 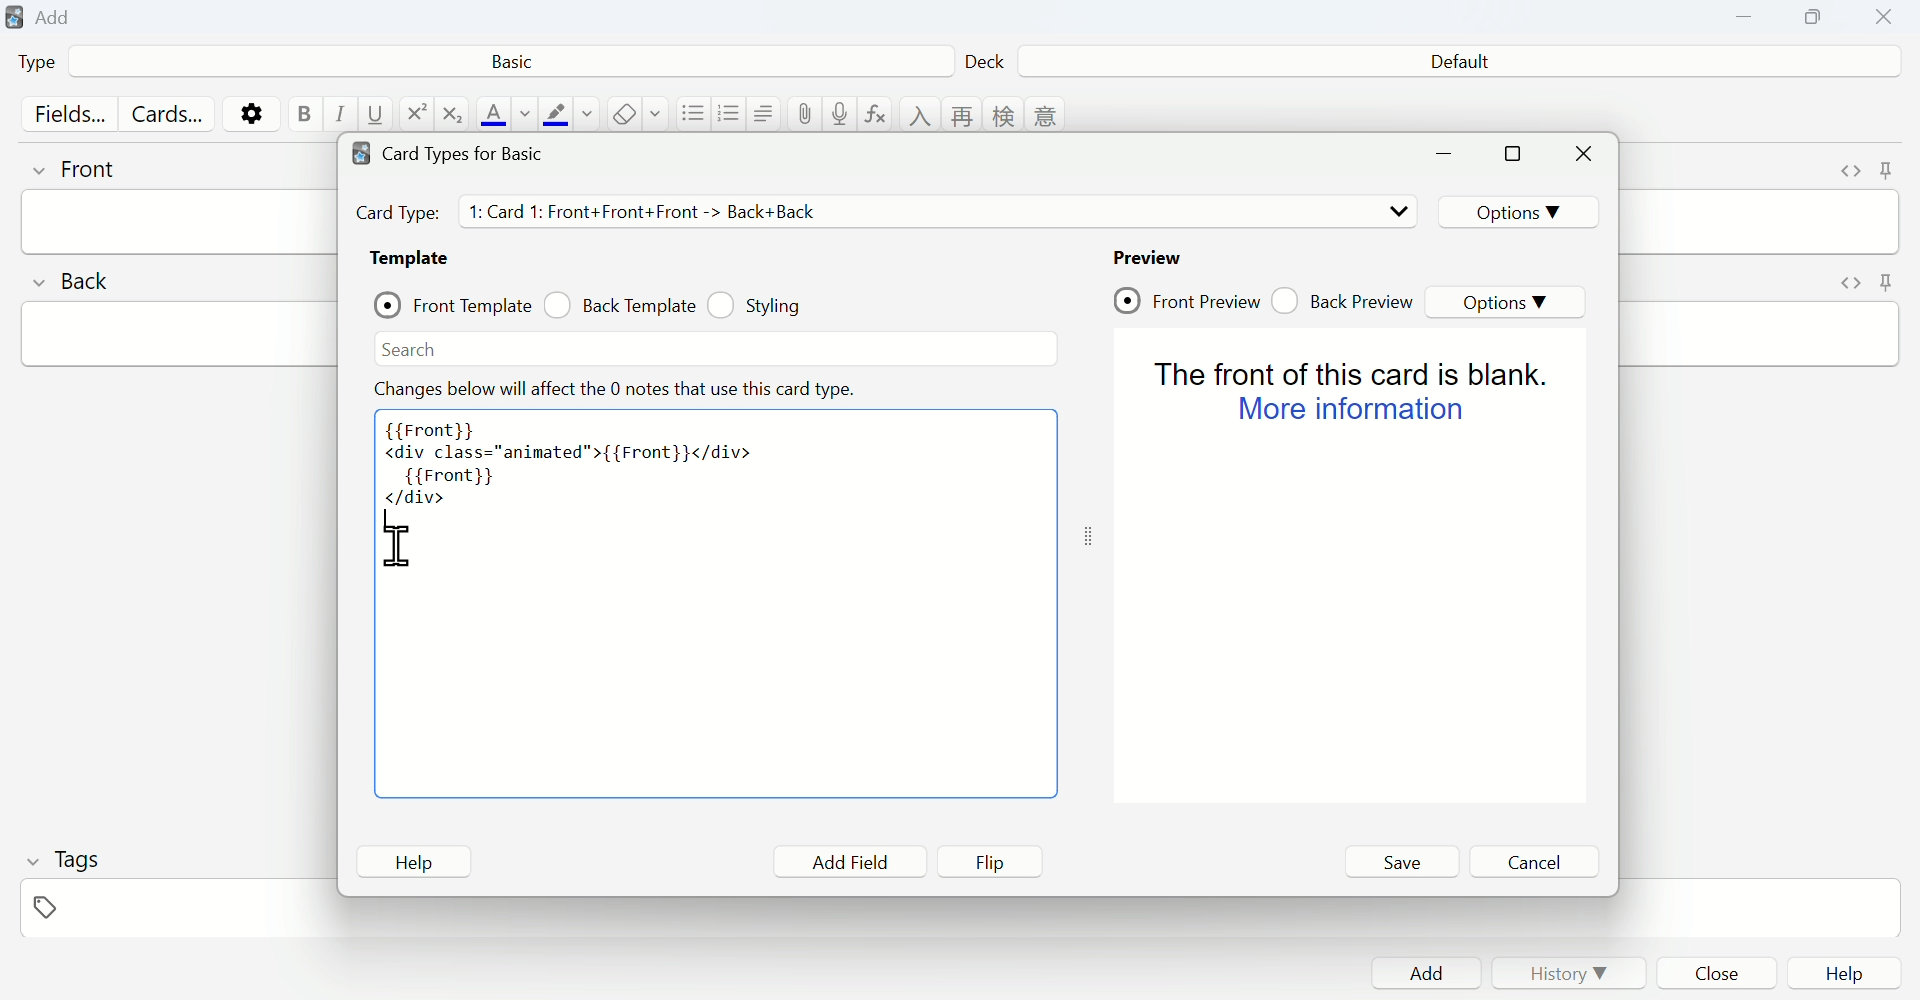 What do you see at coordinates (1402, 863) in the screenshot?
I see `Save` at bounding box center [1402, 863].